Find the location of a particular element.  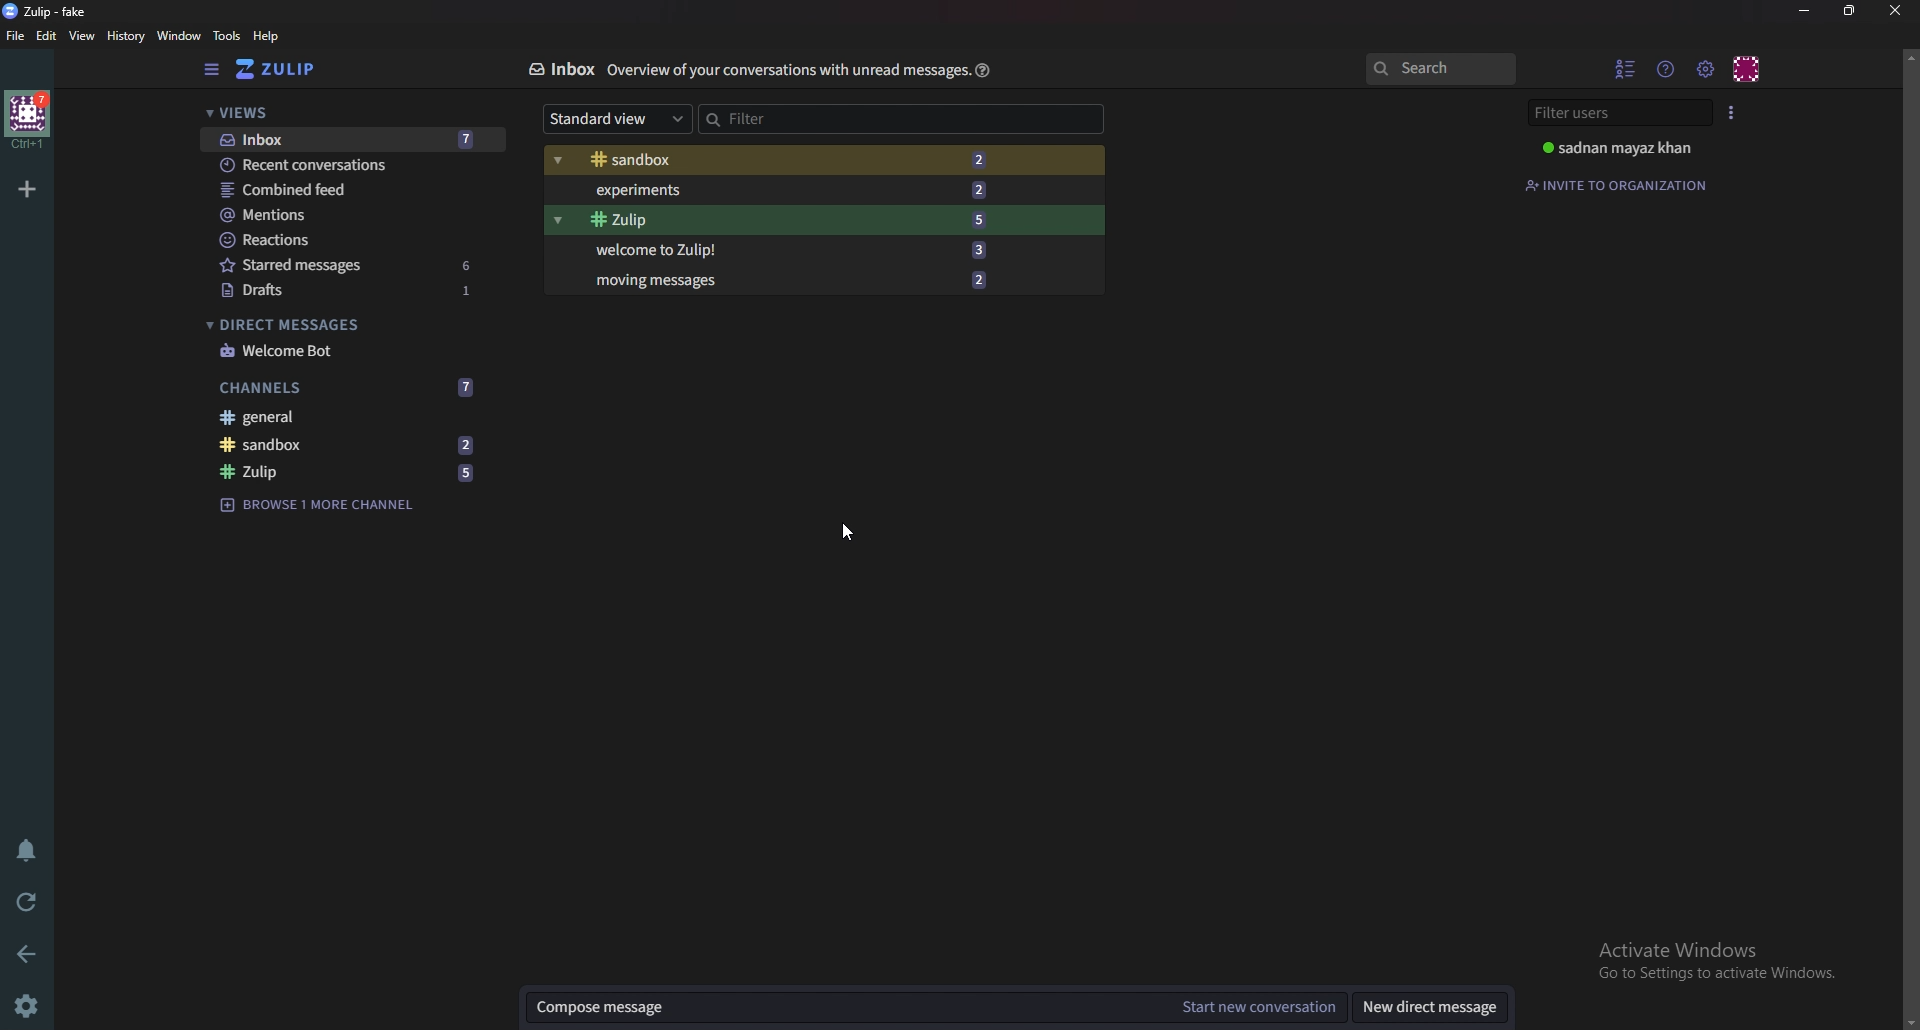

settings is located at coordinates (30, 1005).